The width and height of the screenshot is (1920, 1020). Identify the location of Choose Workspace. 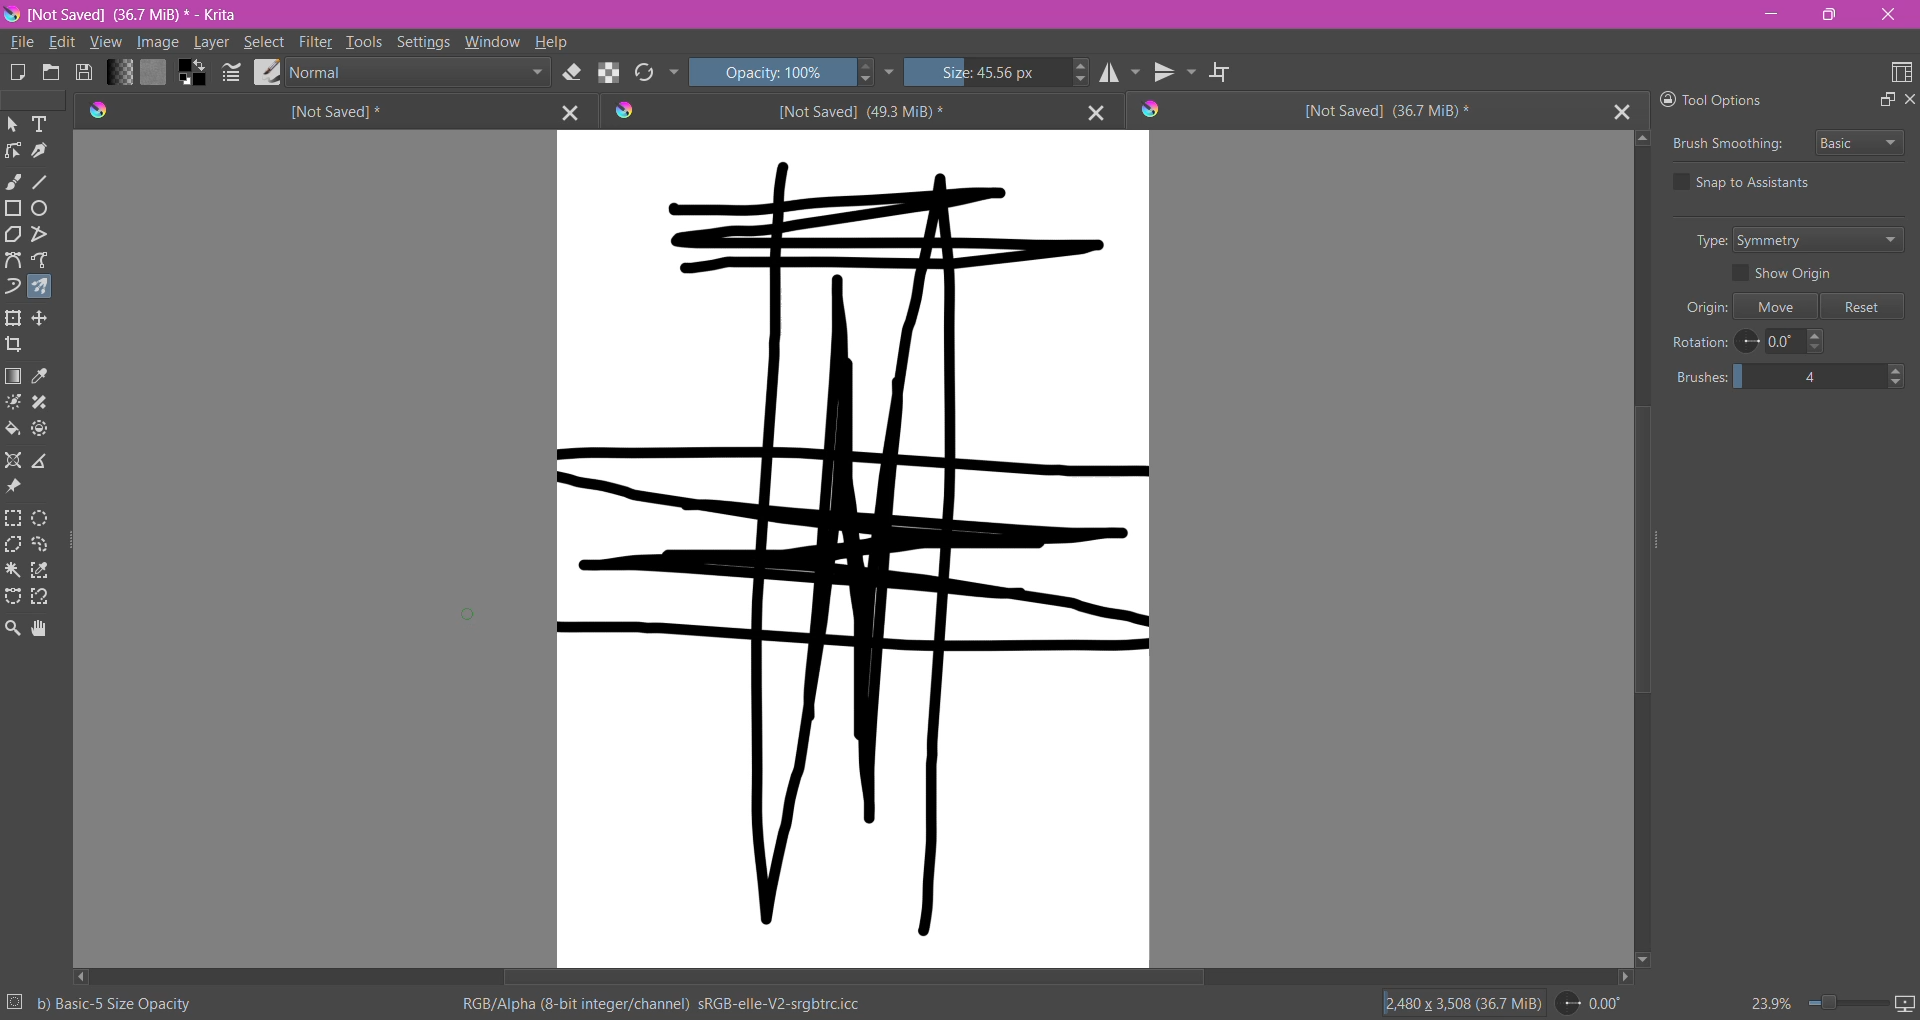
(1900, 73).